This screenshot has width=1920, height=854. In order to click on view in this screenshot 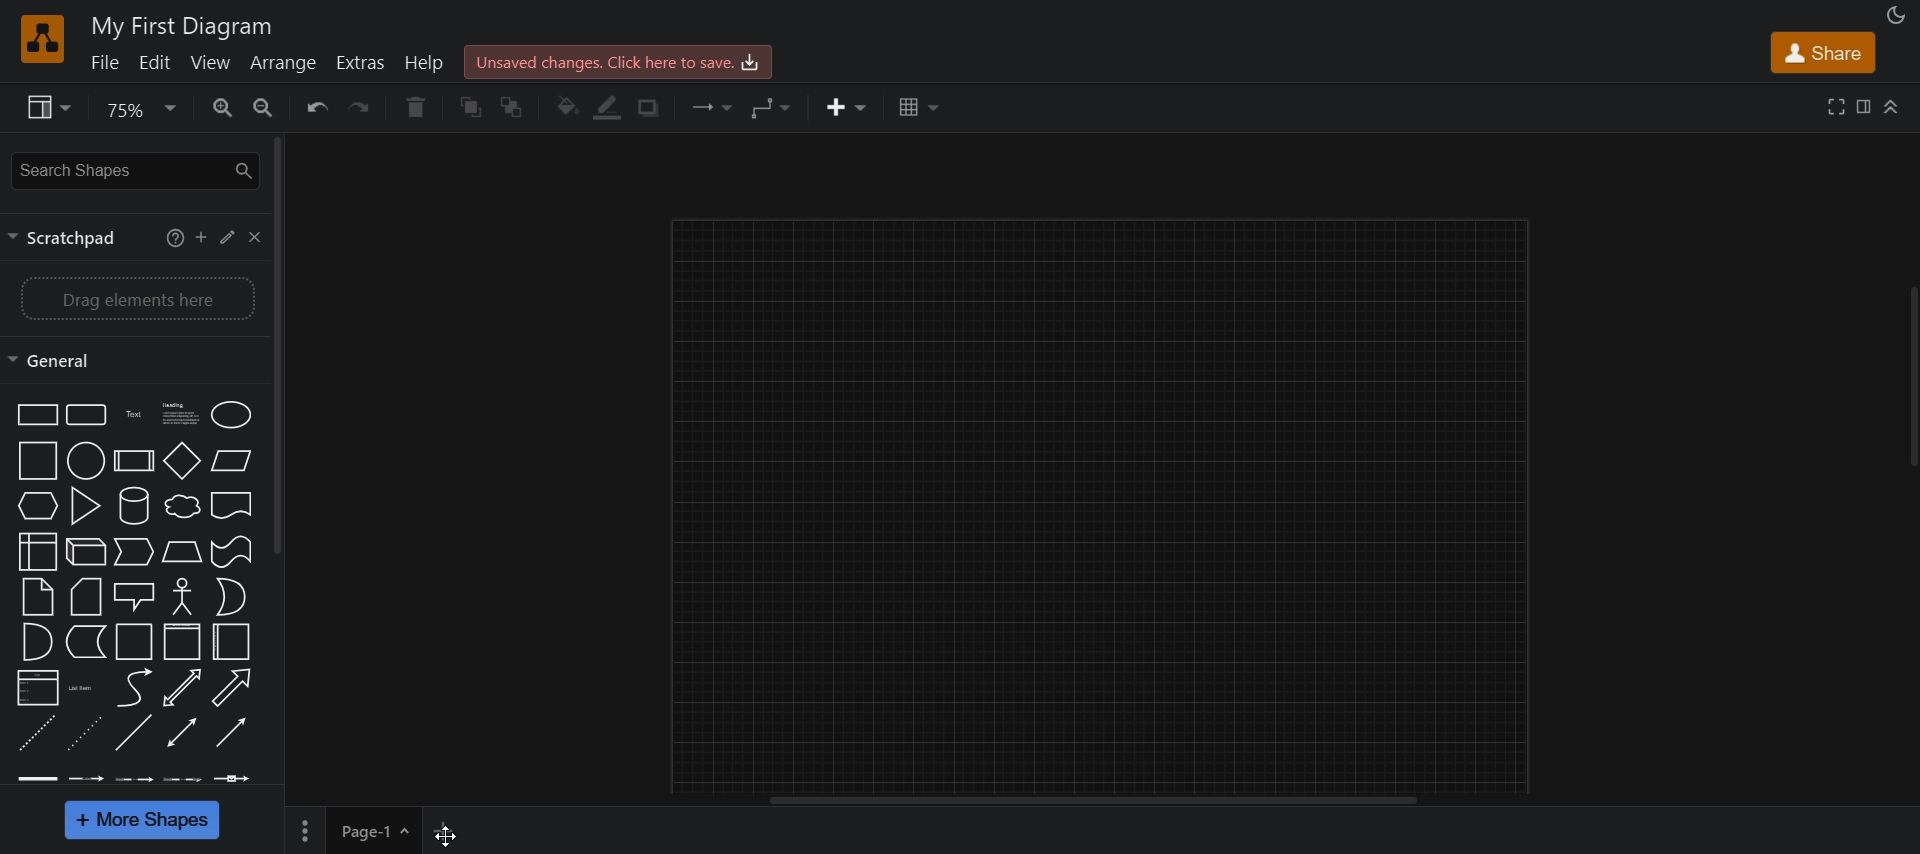, I will do `click(46, 107)`.